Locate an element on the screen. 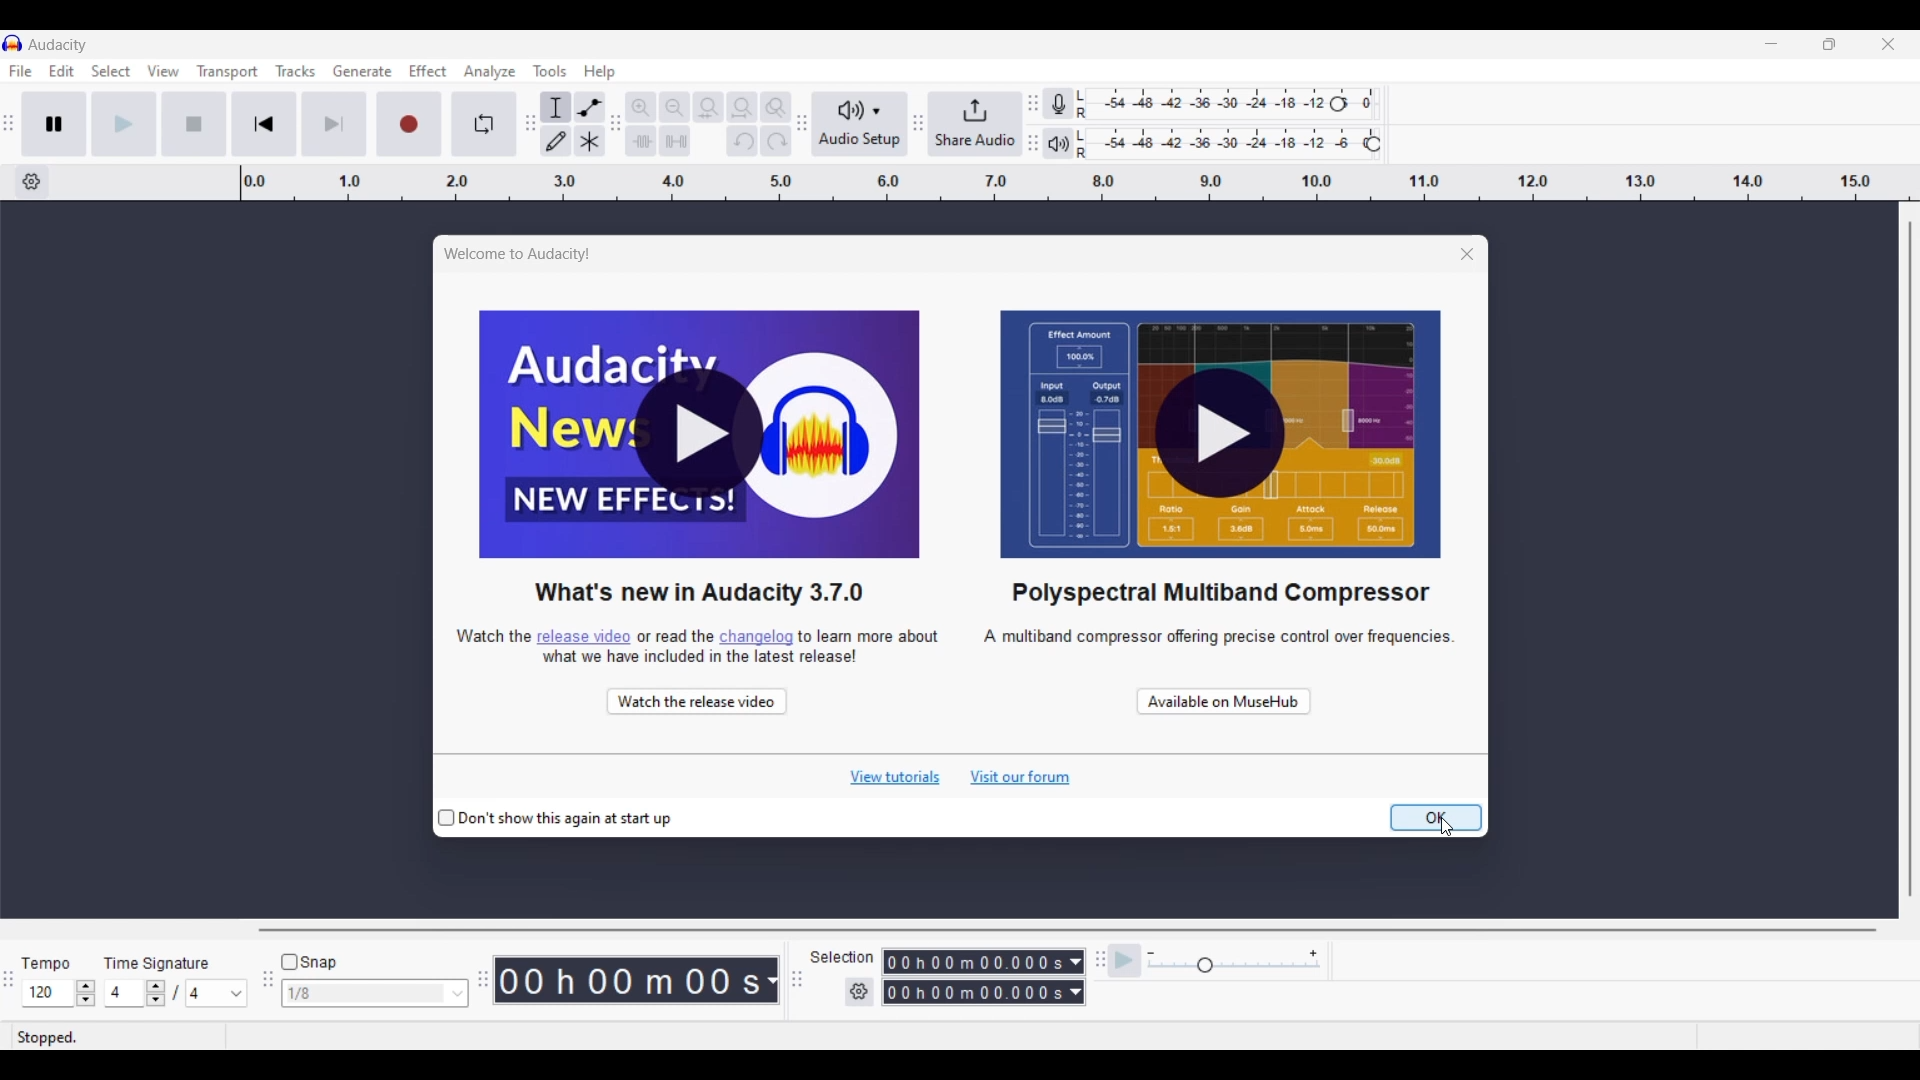 Image resolution: width=1920 pixels, height=1080 pixels. Fit project to width is located at coordinates (742, 108).